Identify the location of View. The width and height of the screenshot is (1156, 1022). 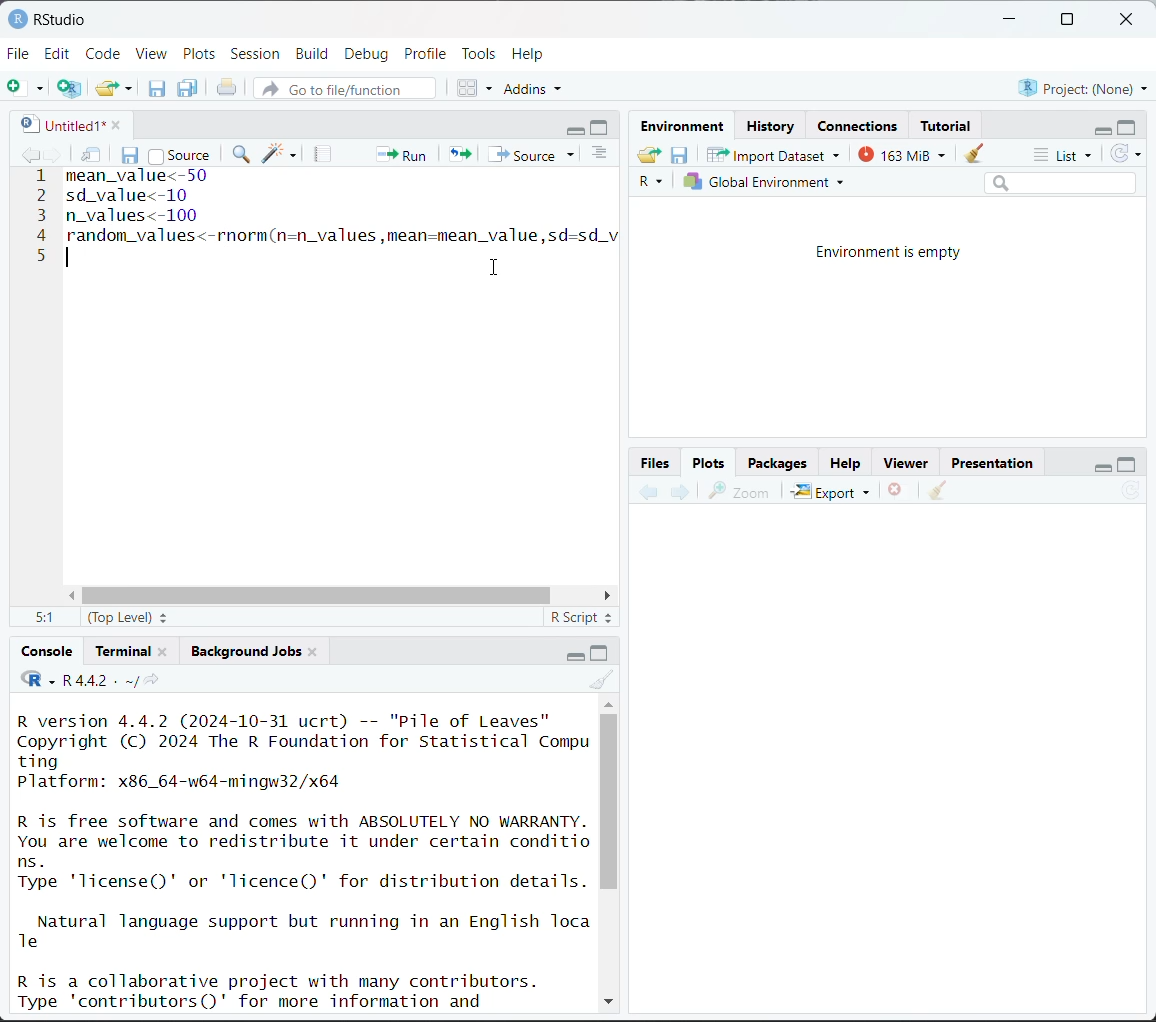
(152, 55).